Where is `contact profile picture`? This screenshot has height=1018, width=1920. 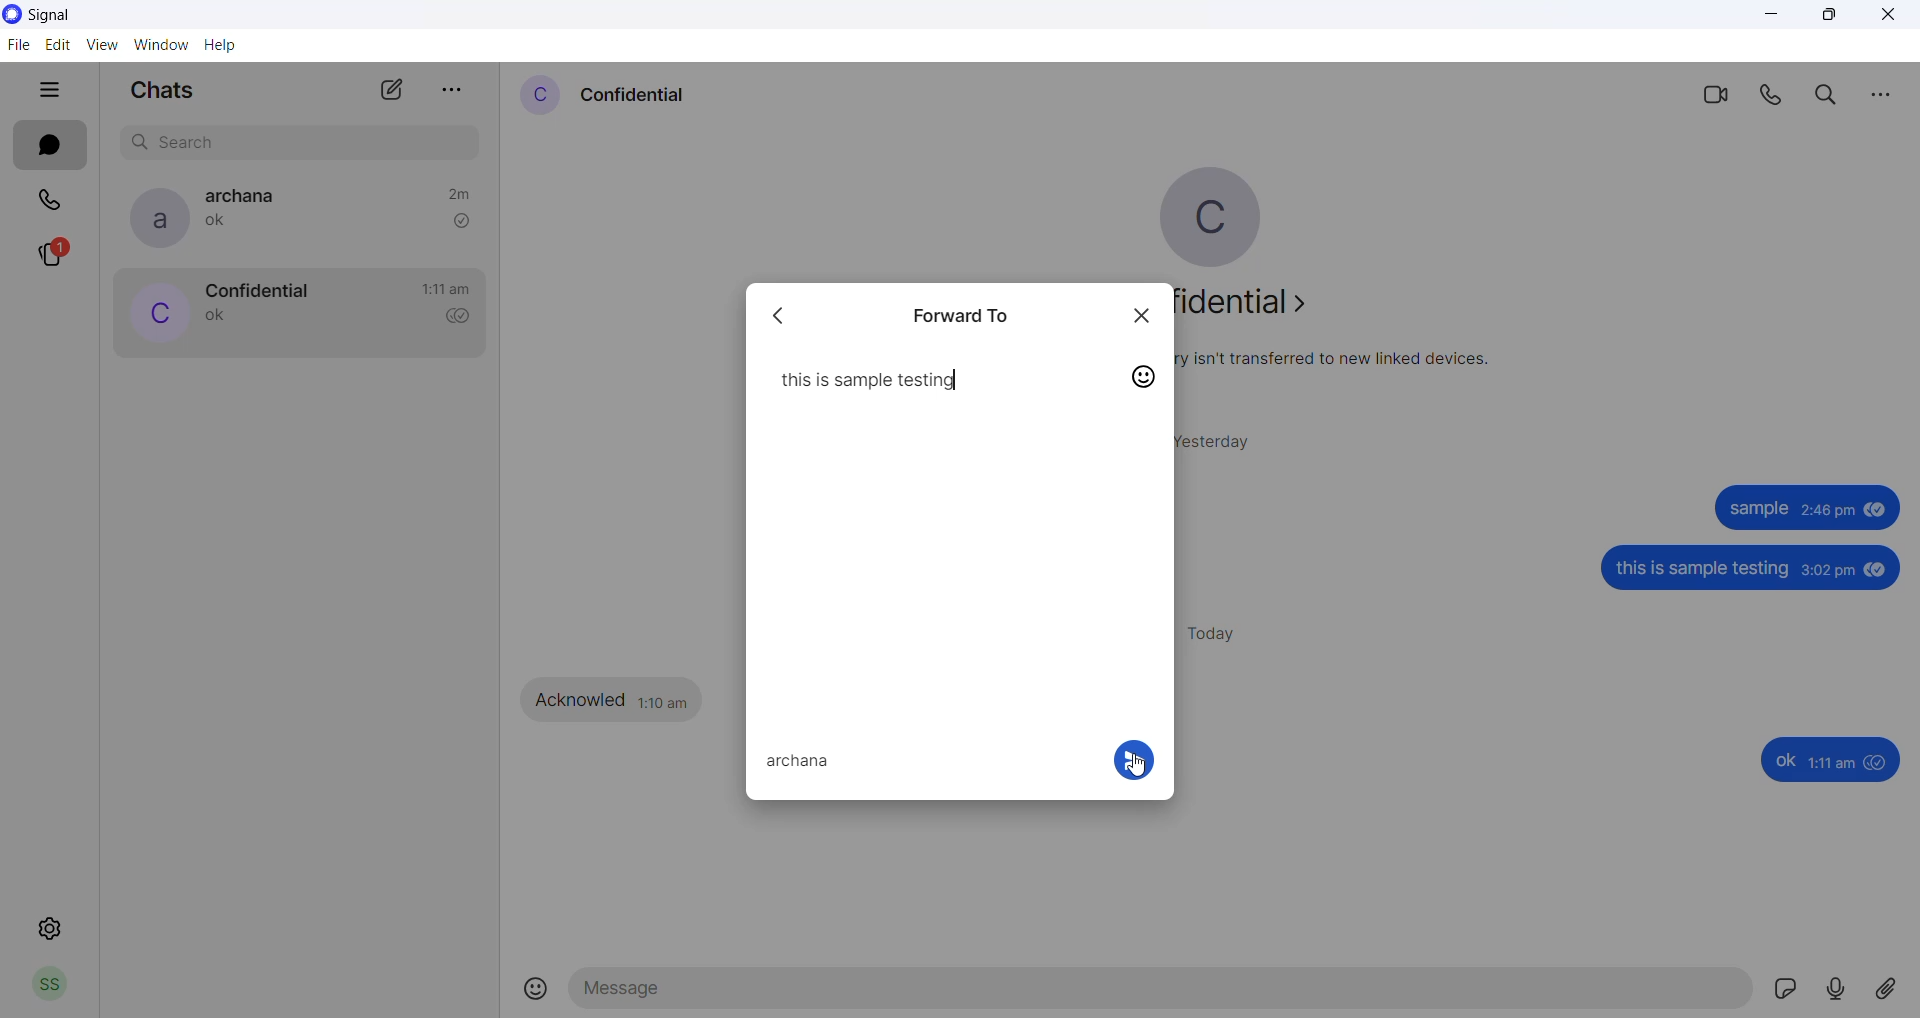 contact profile picture is located at coordinates (538, 95).